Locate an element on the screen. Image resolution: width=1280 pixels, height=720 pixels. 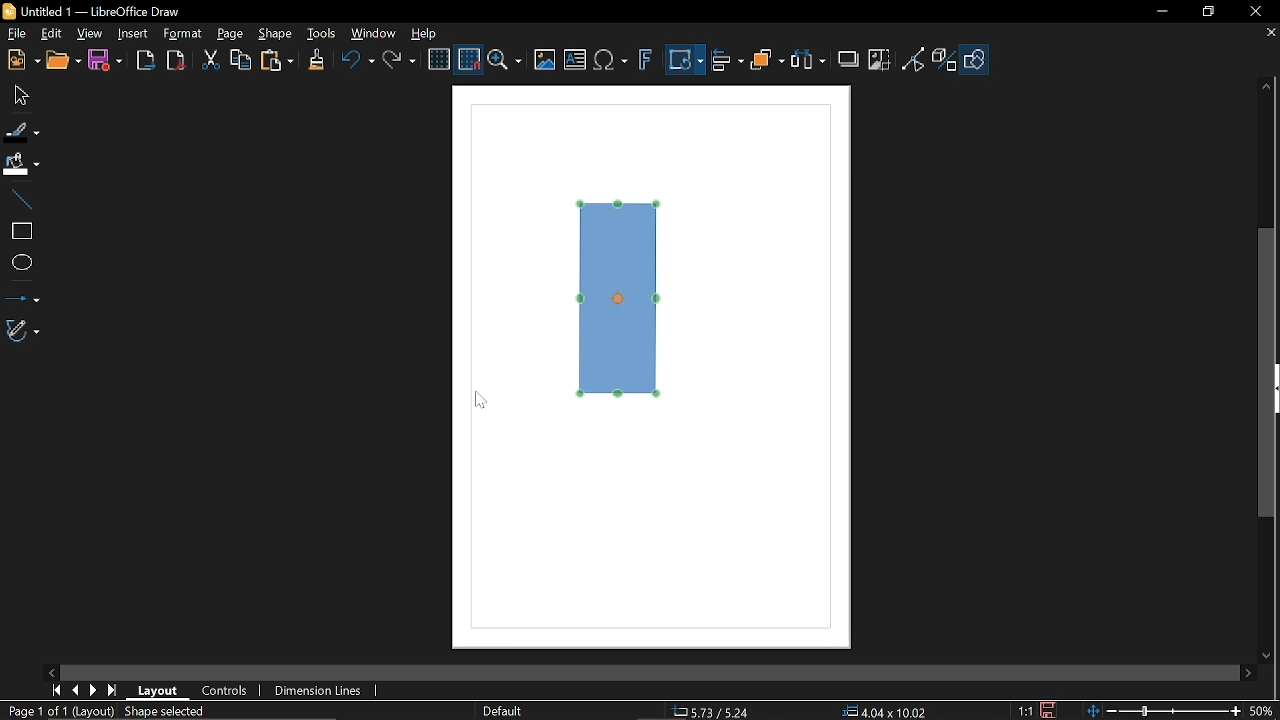
Toggle extrusion is located at coordinates (946, 61).